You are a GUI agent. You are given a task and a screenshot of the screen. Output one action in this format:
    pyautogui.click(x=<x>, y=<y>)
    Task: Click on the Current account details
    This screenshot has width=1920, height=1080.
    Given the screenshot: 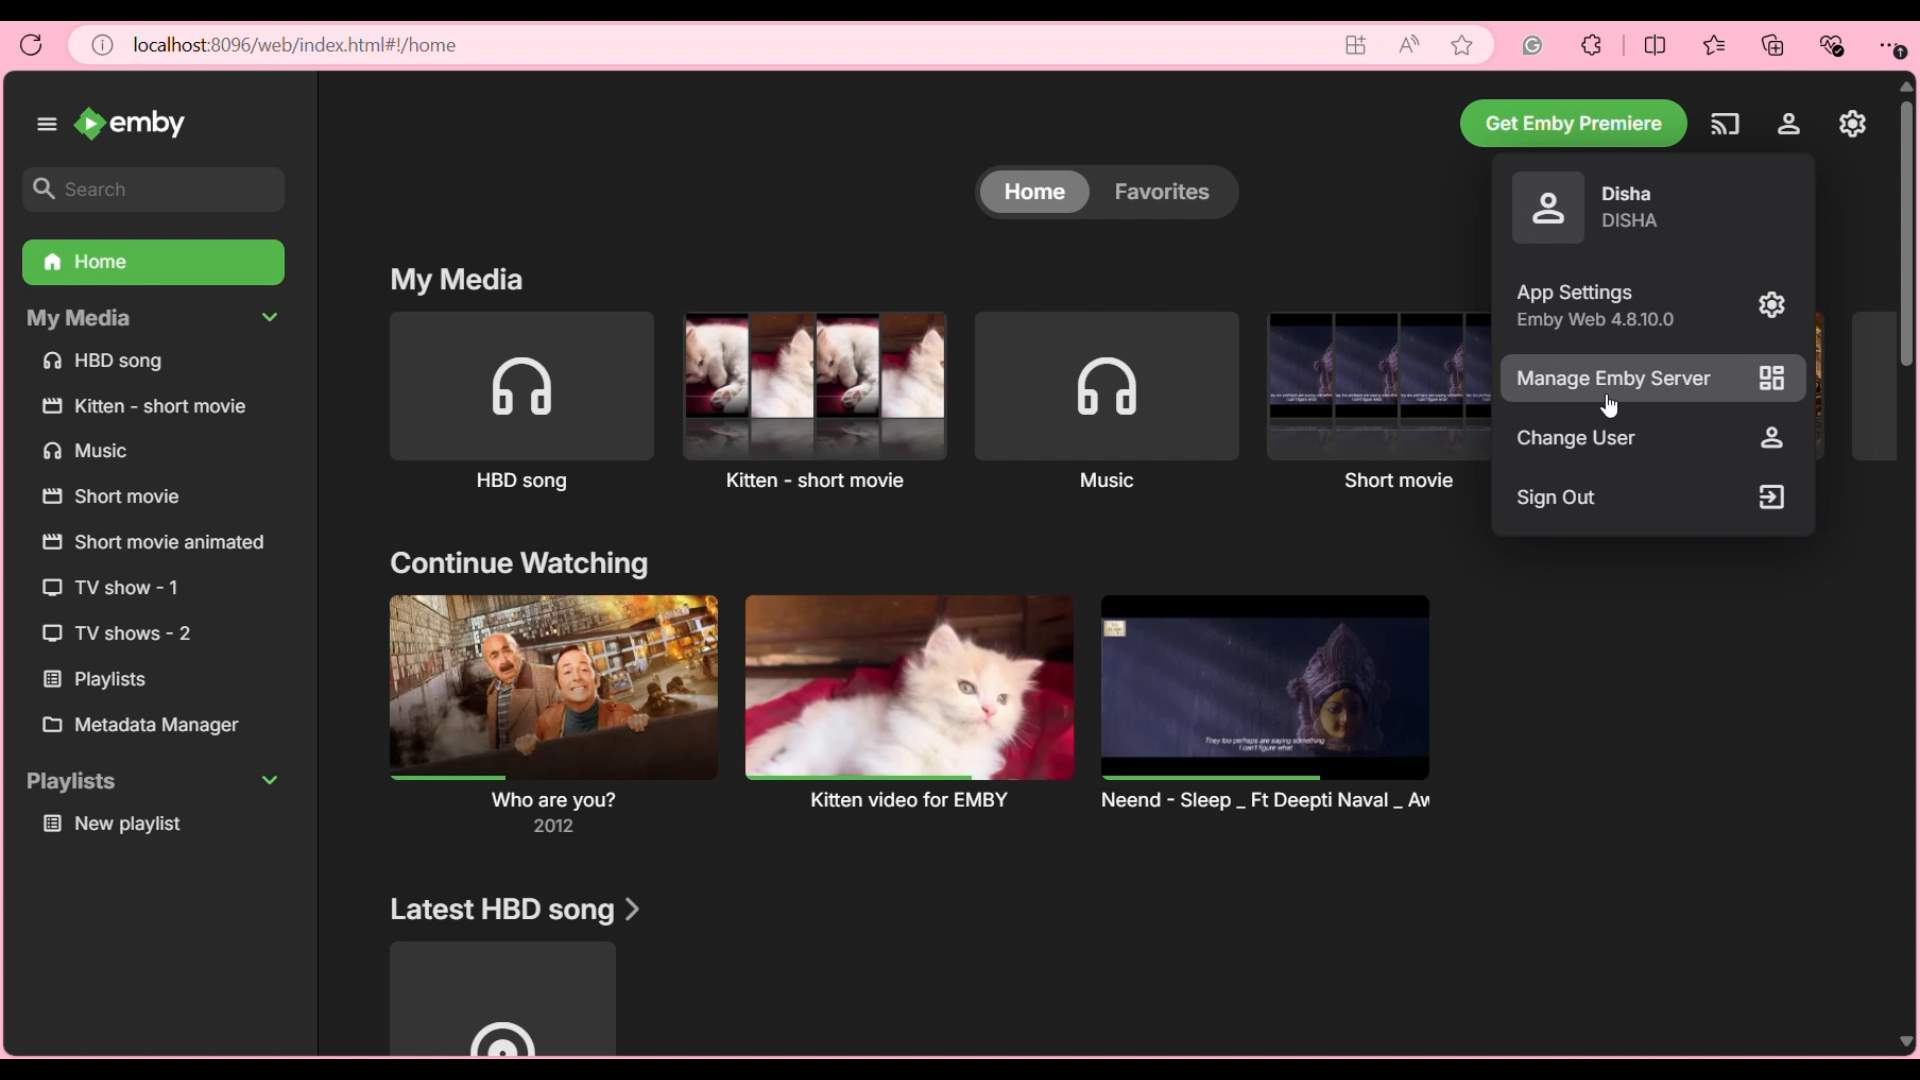 What is the action you would take?
    pyautogui.click(x=1652, y=207)
    